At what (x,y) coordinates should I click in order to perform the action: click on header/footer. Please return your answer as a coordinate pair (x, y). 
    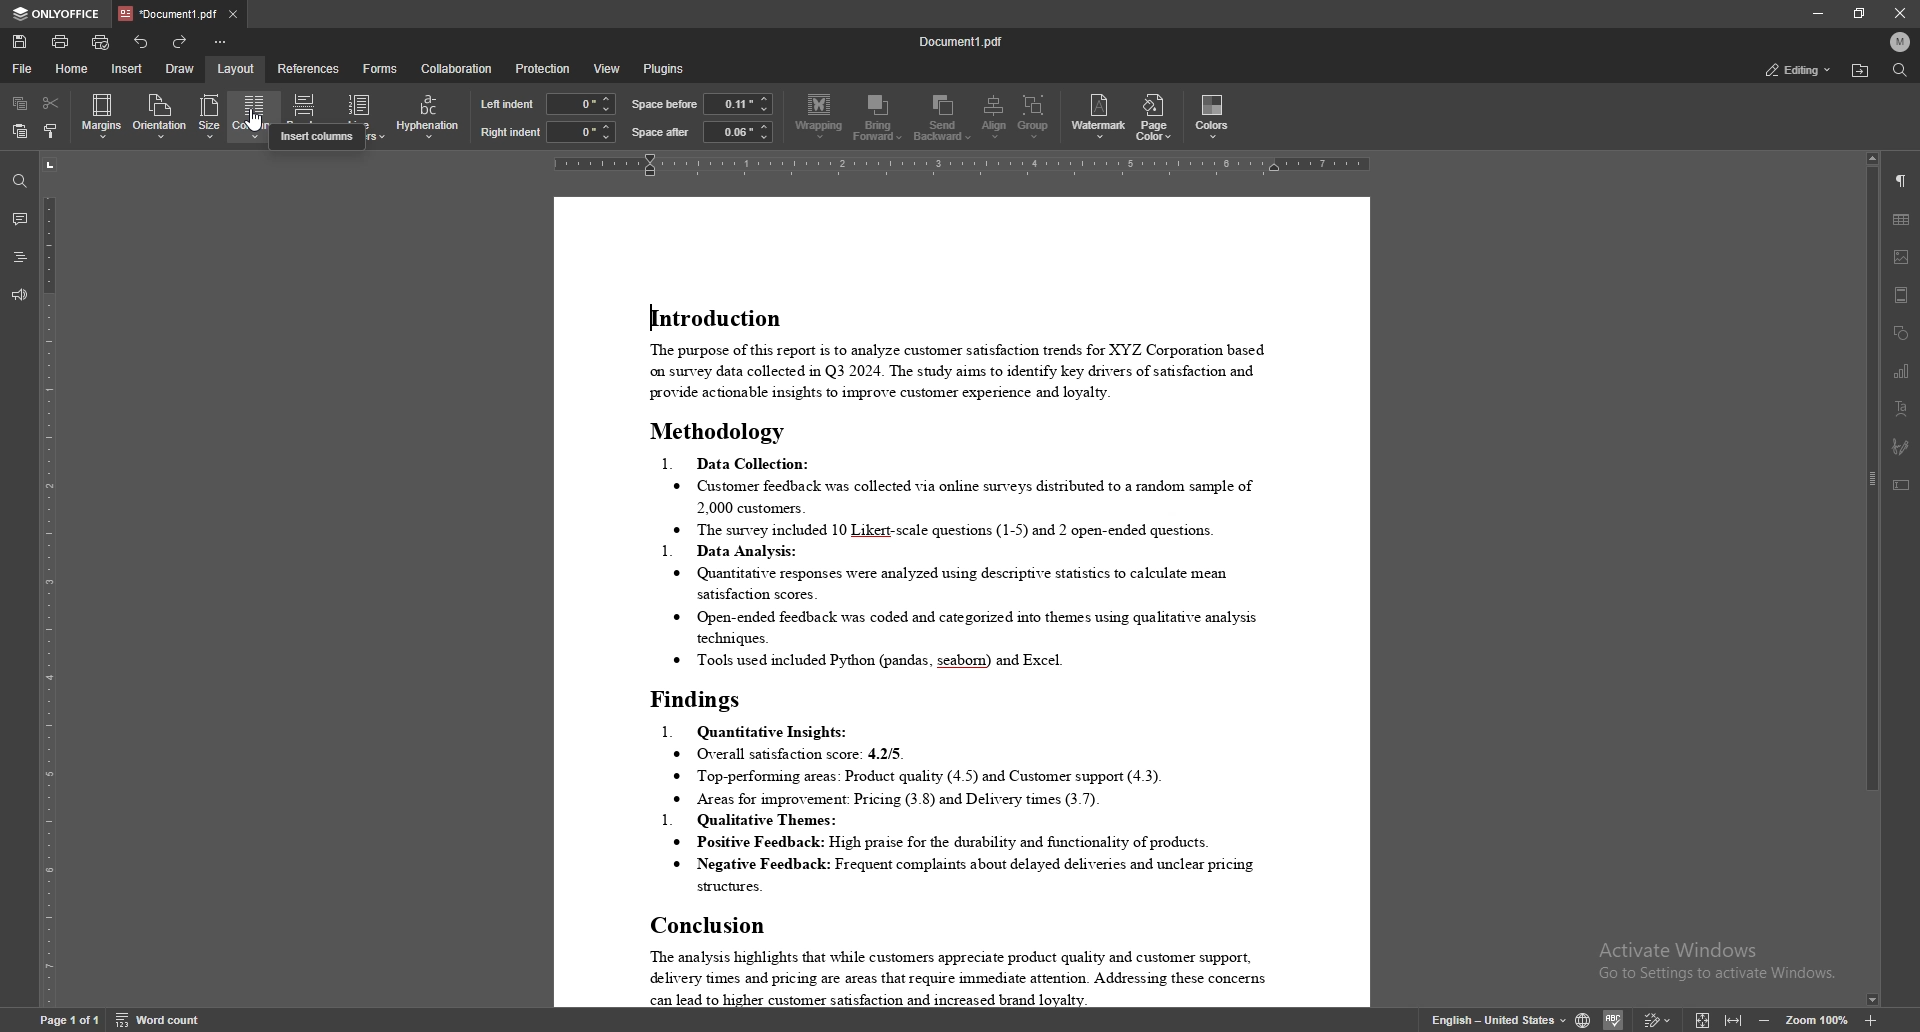
    Looking at the image, I should click on (1902, 295).